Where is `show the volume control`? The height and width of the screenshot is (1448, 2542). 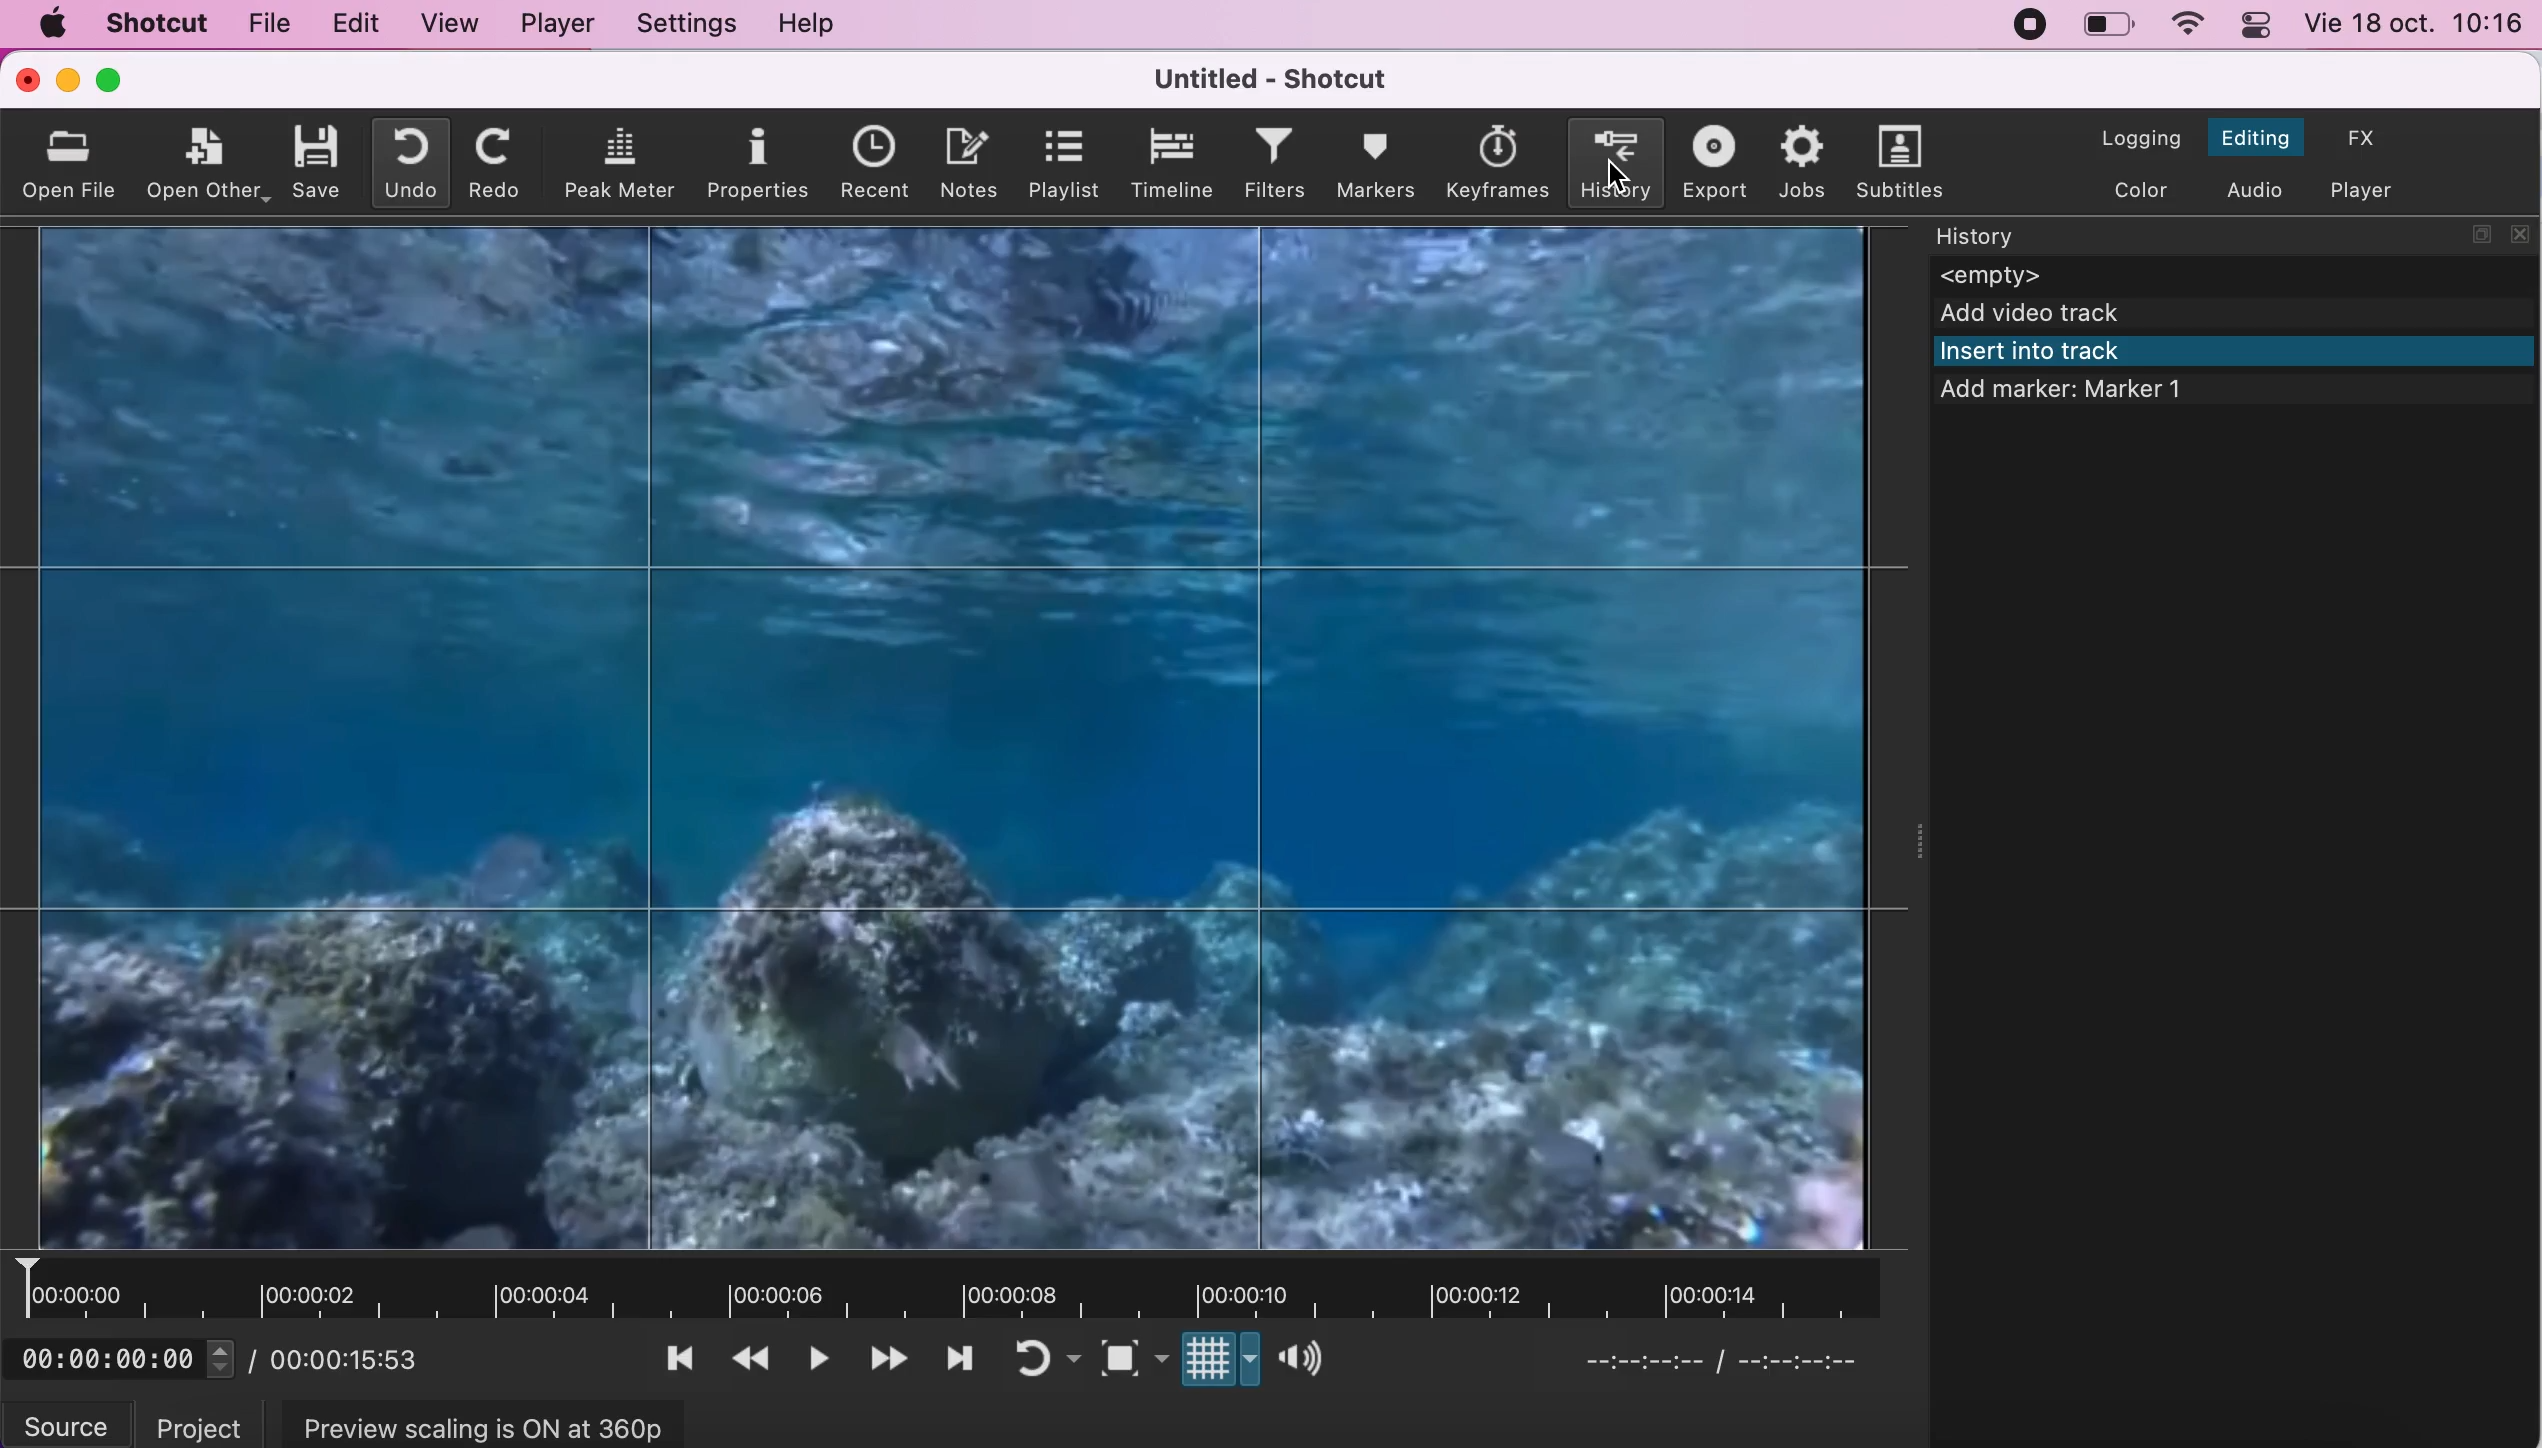
show the volume control is located at coordinates (1303, 1362).